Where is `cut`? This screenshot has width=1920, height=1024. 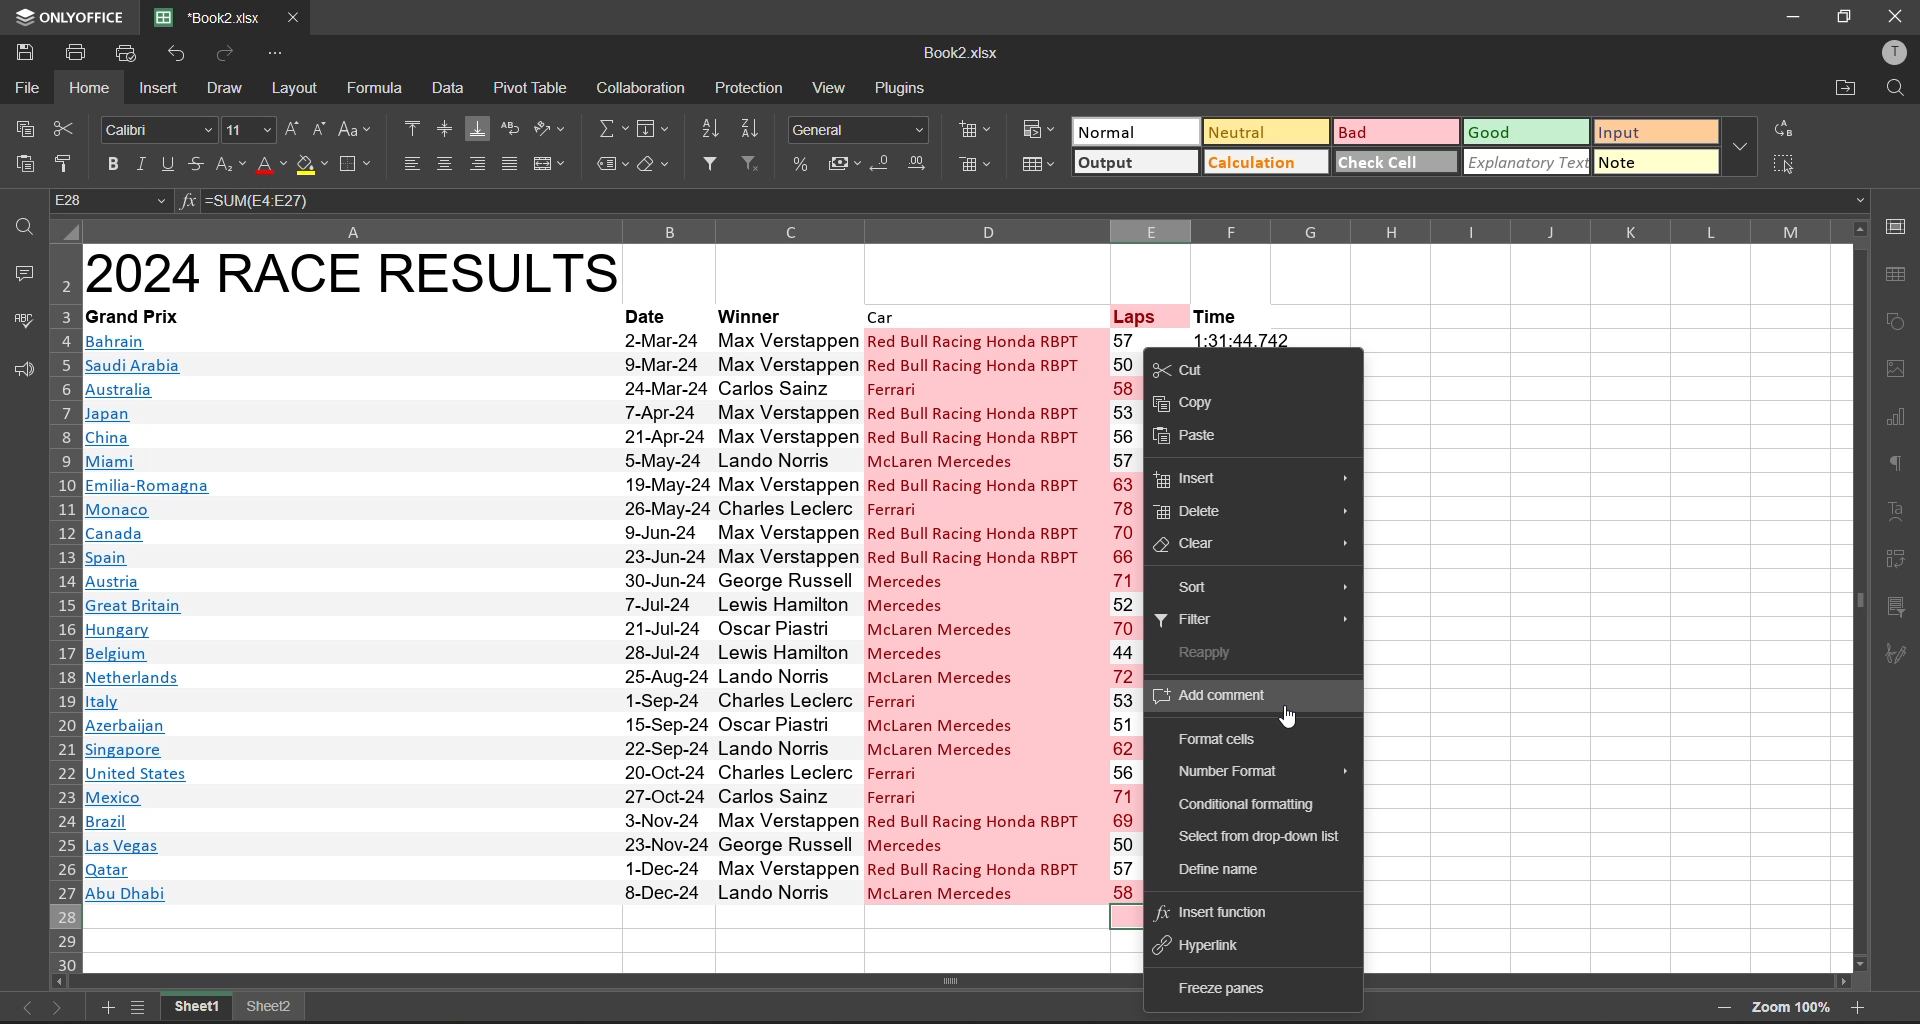
cut is located at coordinates (1191, 370).